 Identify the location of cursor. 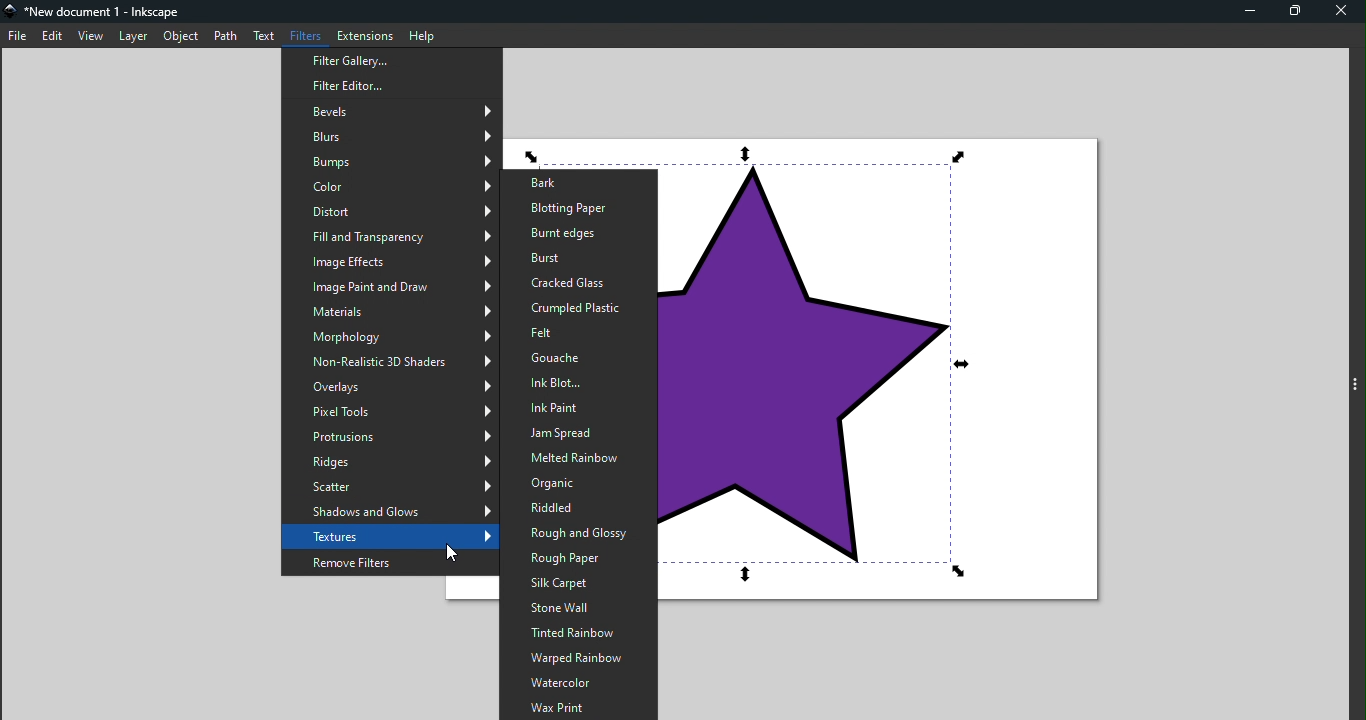
(449, 556).